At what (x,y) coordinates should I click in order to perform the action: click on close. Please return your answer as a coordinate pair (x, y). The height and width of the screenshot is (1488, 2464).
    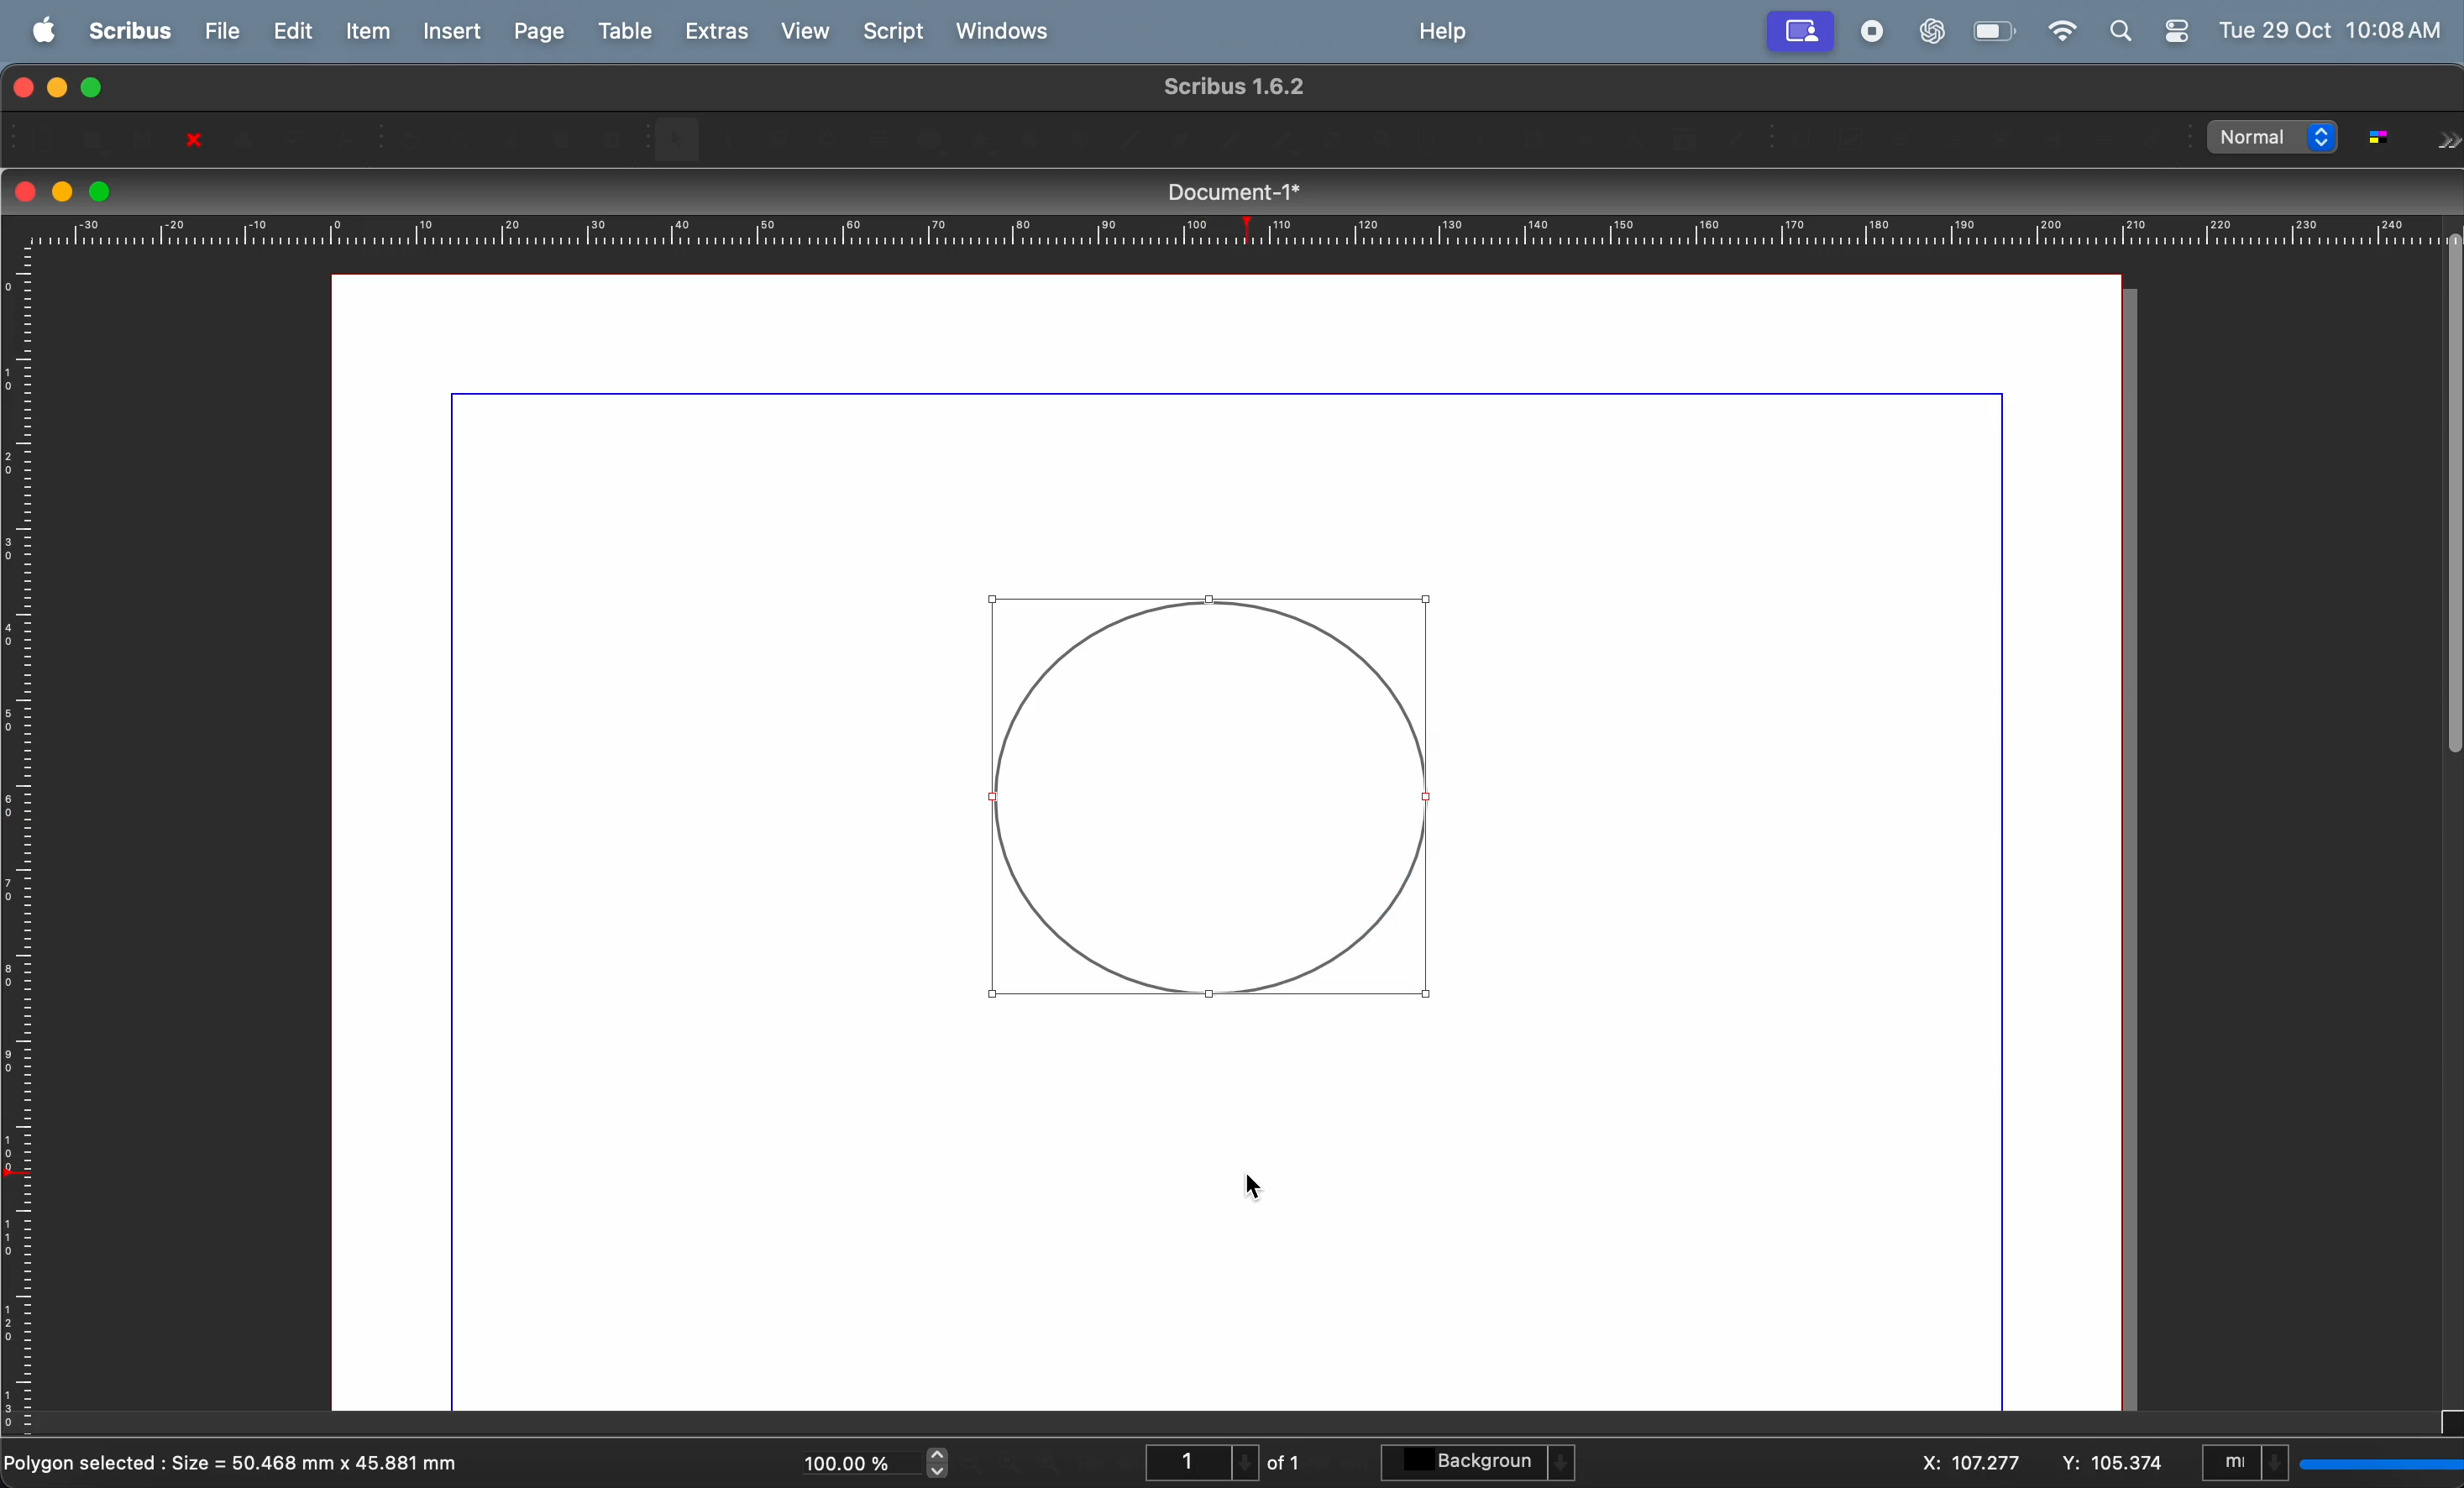
    Looking at the image, I should click on (184, 141).